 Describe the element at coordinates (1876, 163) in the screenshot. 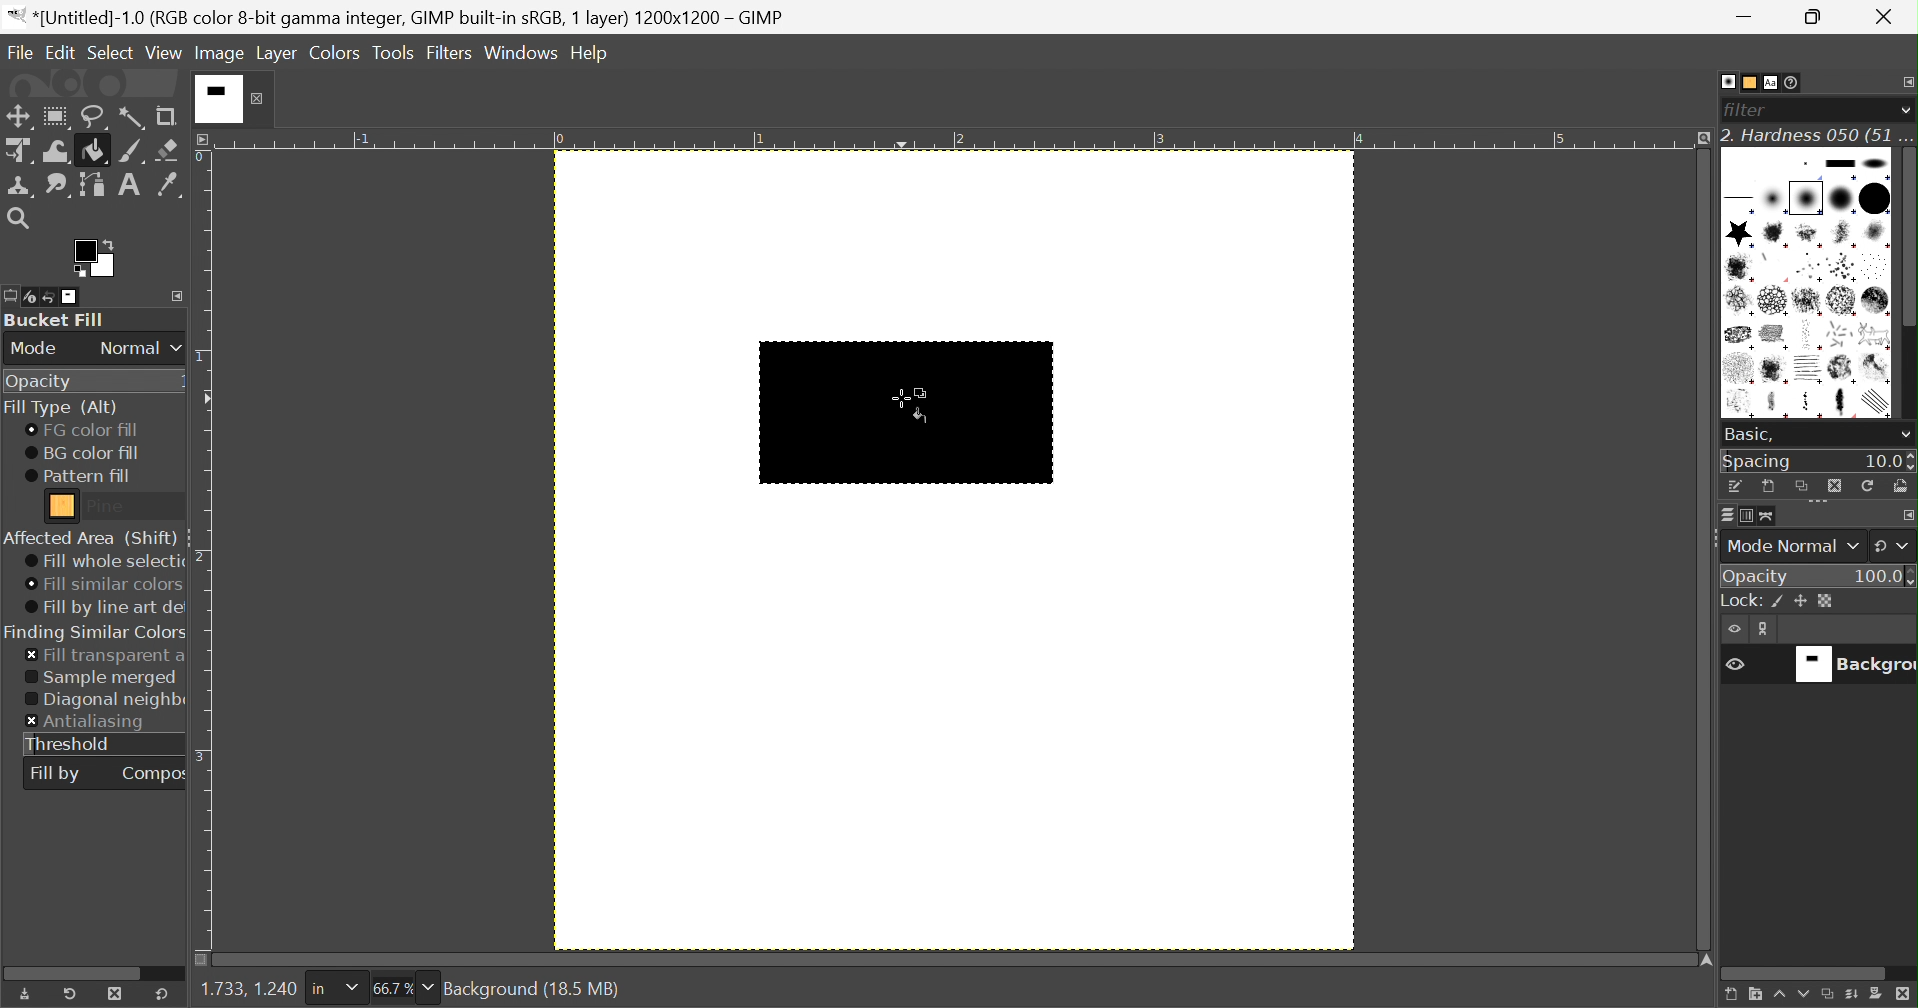

I see `block 02` at that location.